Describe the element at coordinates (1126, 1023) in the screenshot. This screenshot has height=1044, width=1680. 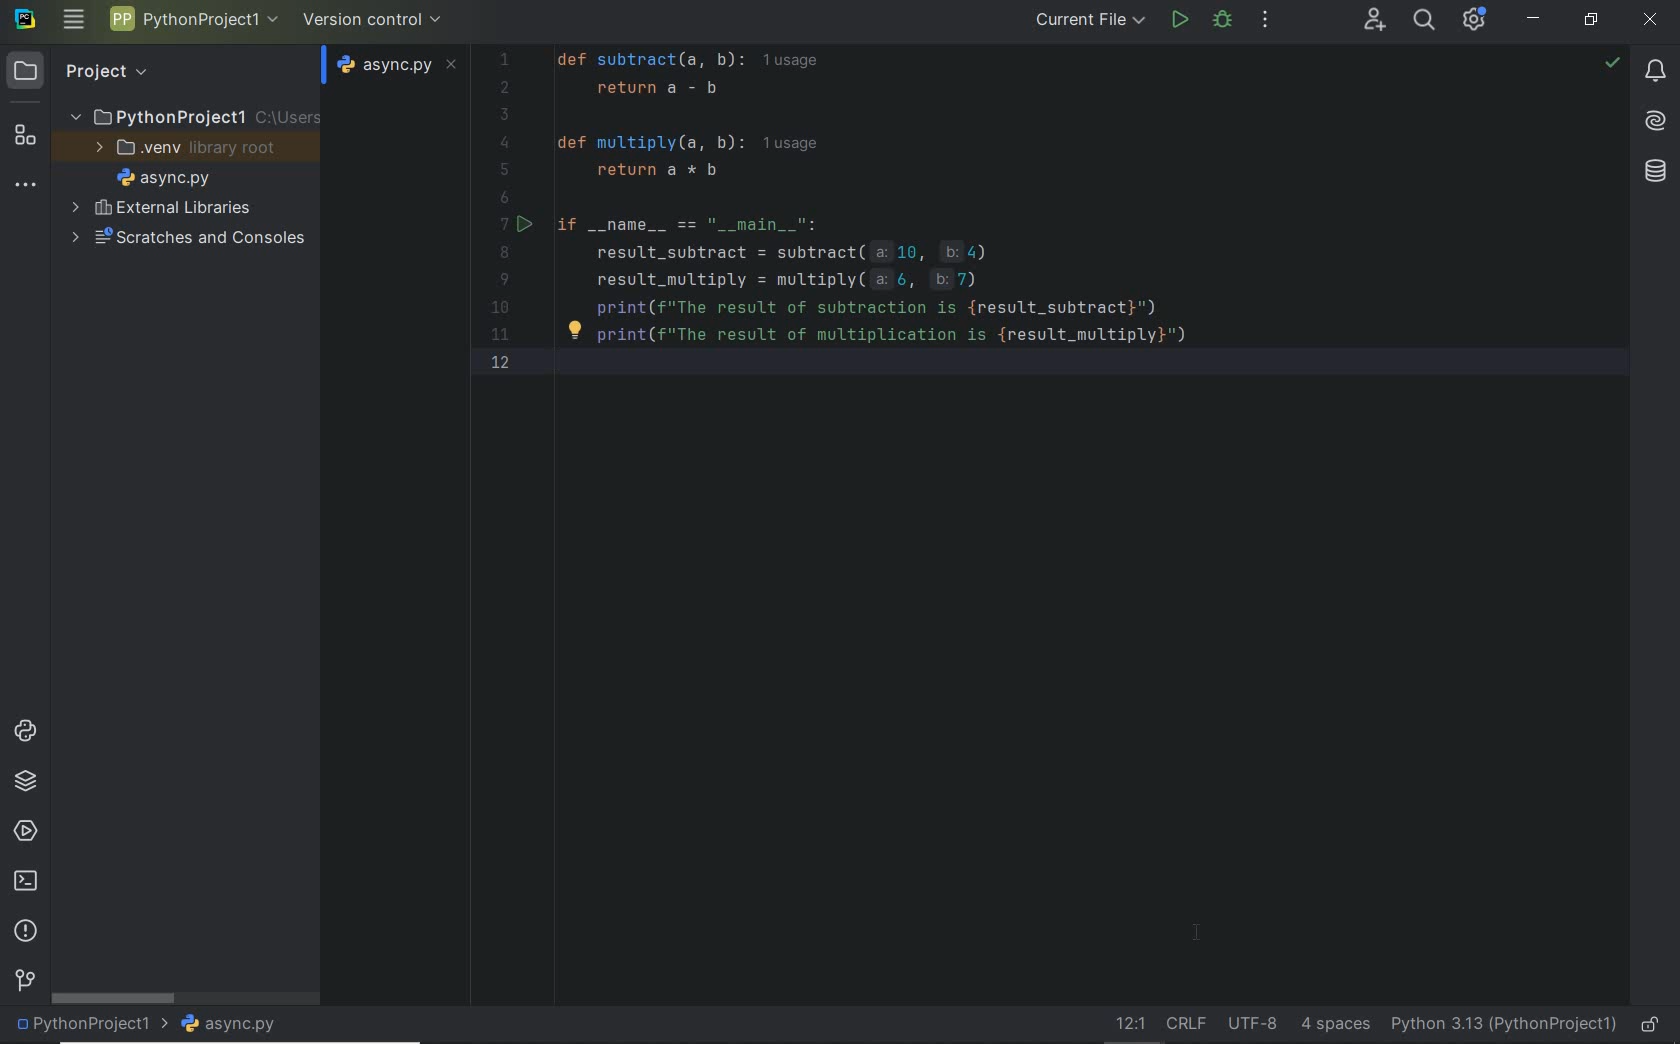
I see `Go to line` at that location.